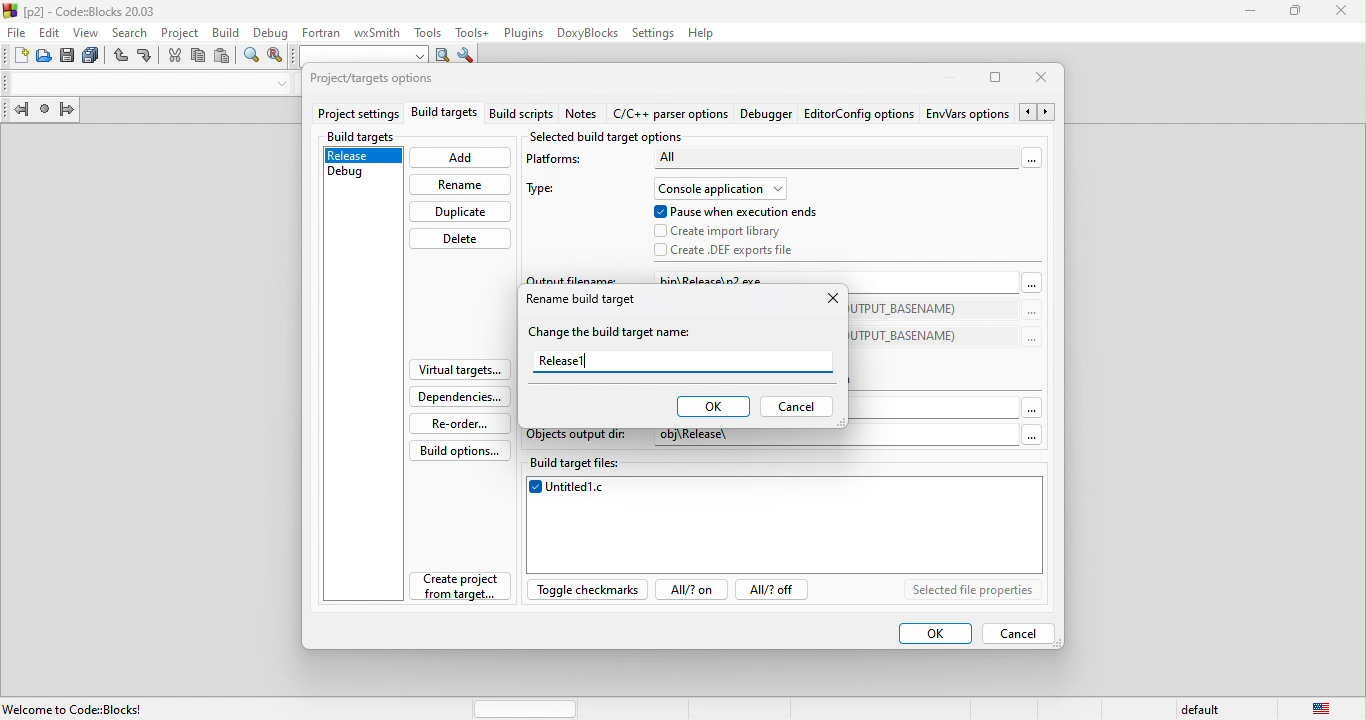 Image resolution: width=1366 pixels, height=720 pixels. I want to click on selected build target option, so click(612, 138).